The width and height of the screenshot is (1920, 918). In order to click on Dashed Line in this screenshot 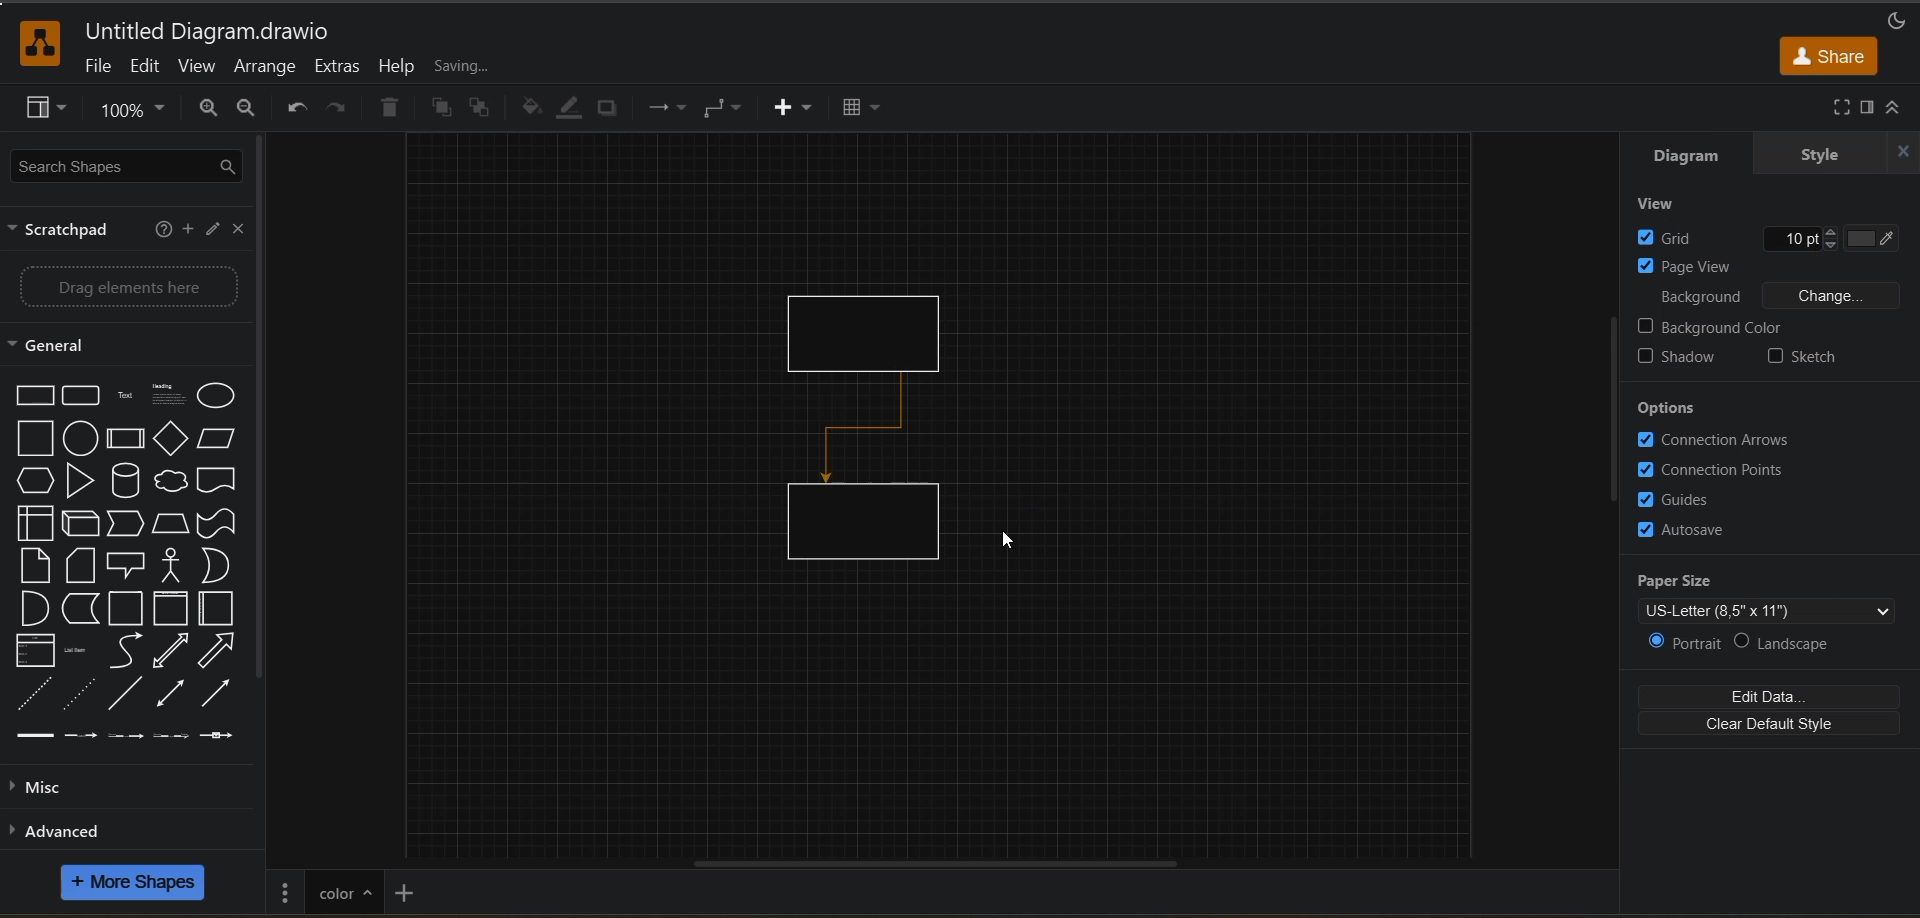, I will do `click(30, 694)`.